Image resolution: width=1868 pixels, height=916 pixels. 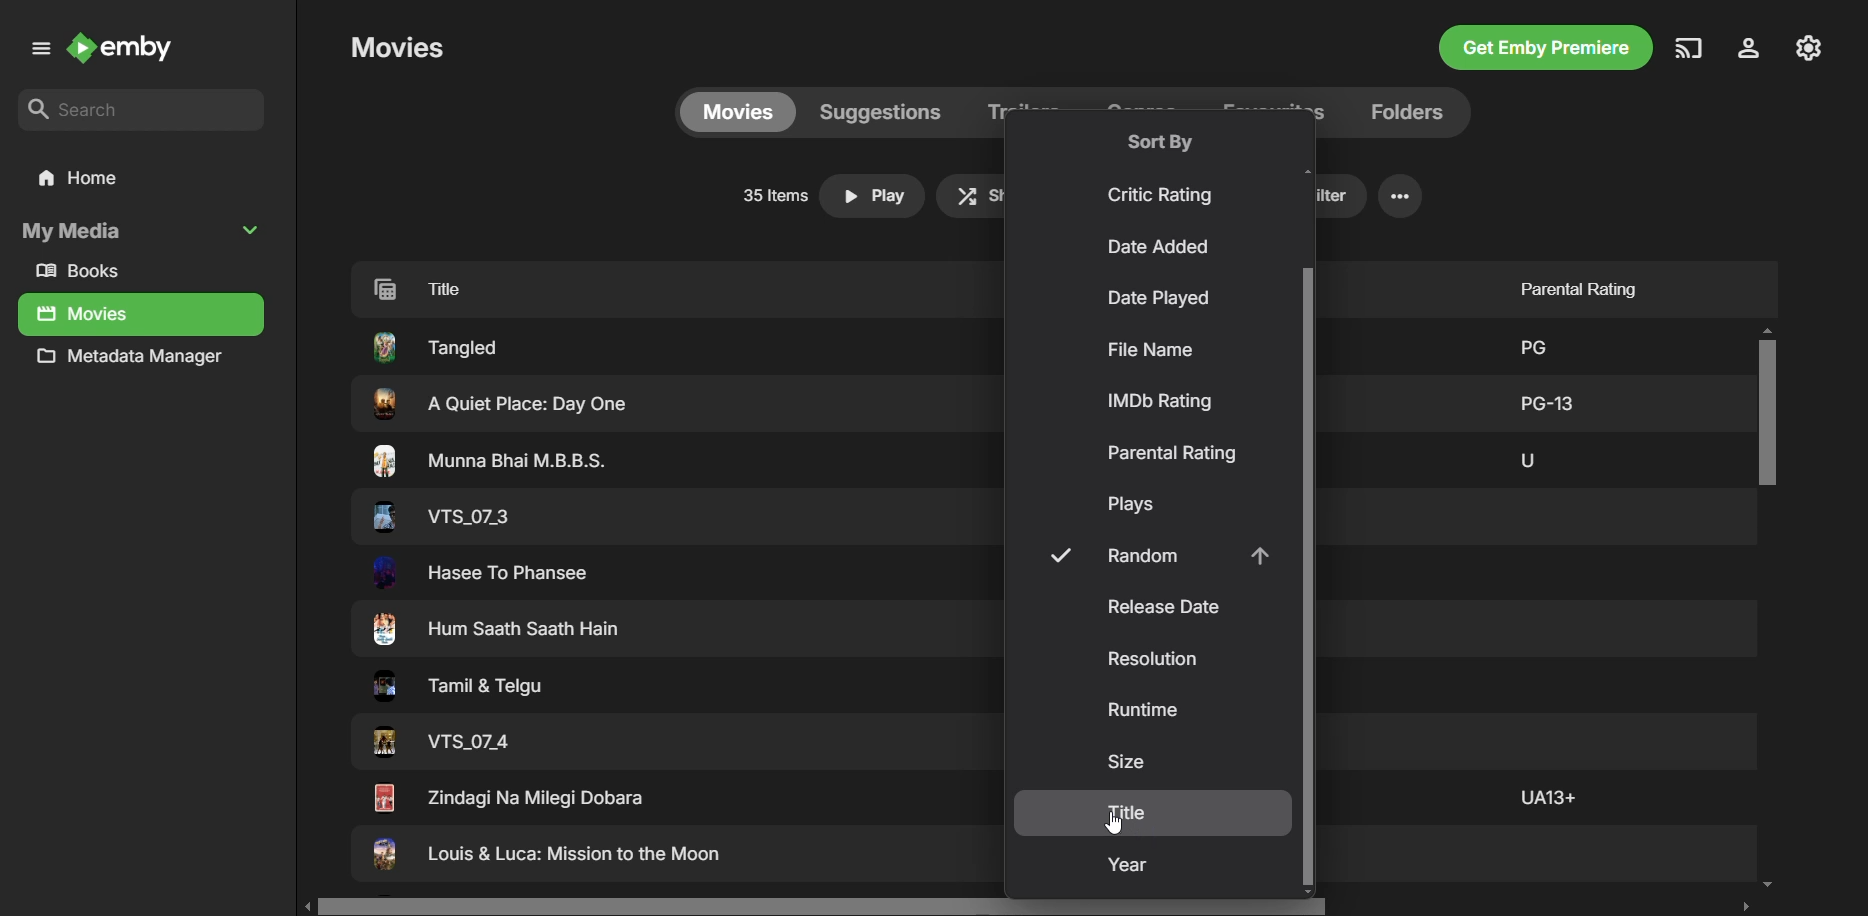 What do you see at coordinates (139, 179) in the screenshot?
I see `Home` at bounding box center [139, 179].